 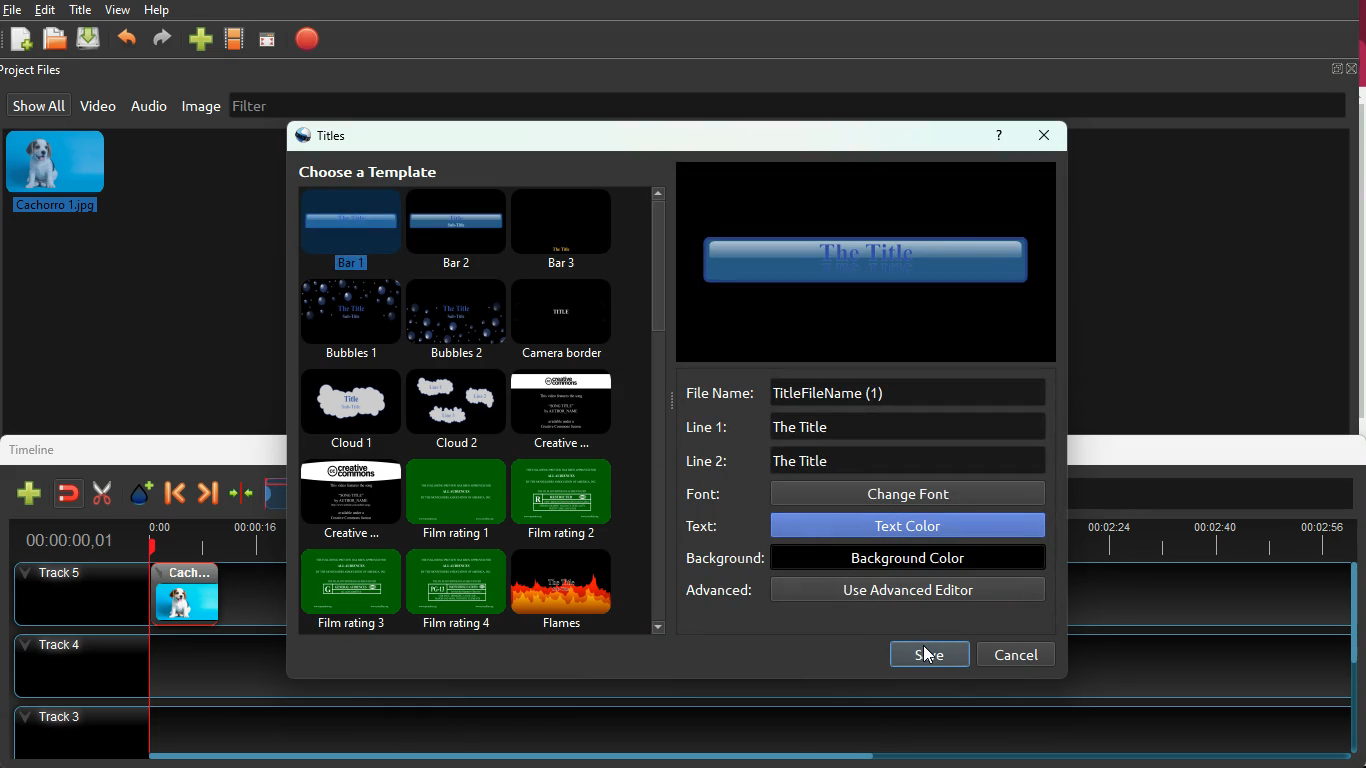 What do you see at coordinates (863, 494) in the screenshot?
I see `font` at bounding box center [863, 494].